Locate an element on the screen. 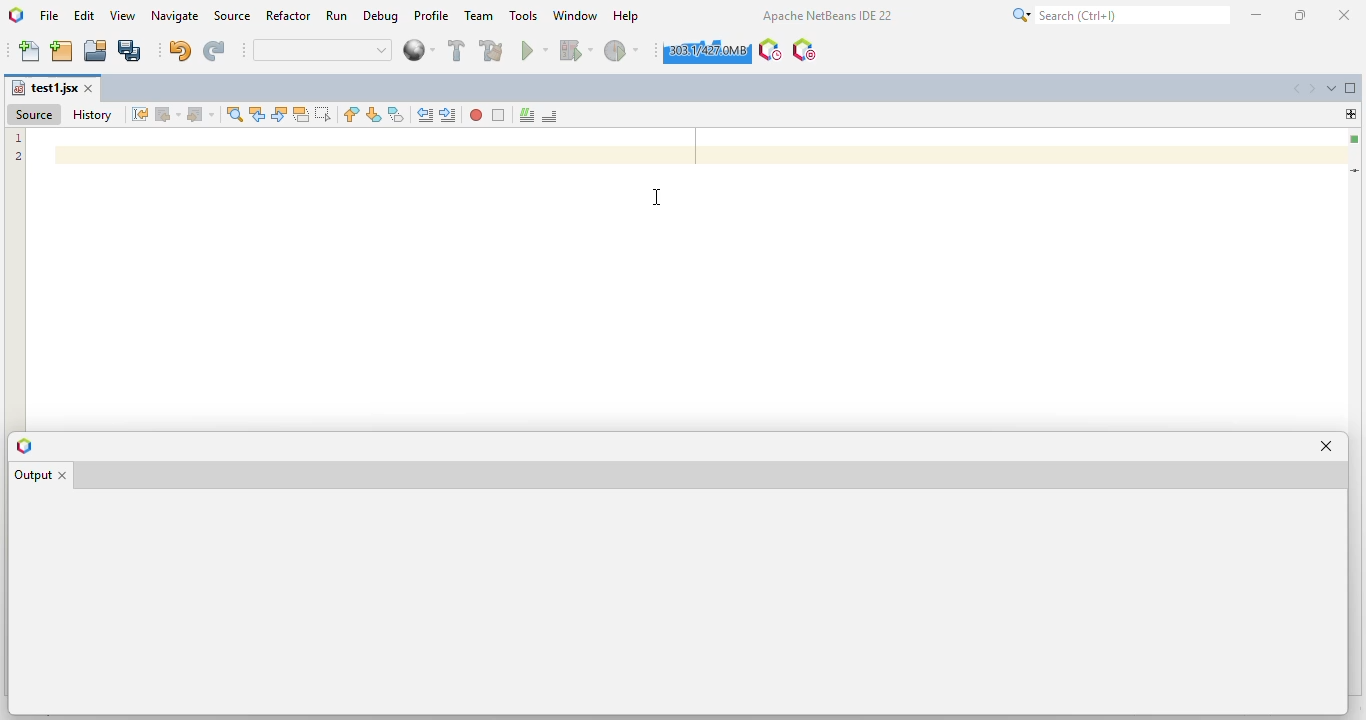 The height and width of the screenshot is (720, 1366). Apache NetBeans IDE 22 is located at coordinates (826, 15).